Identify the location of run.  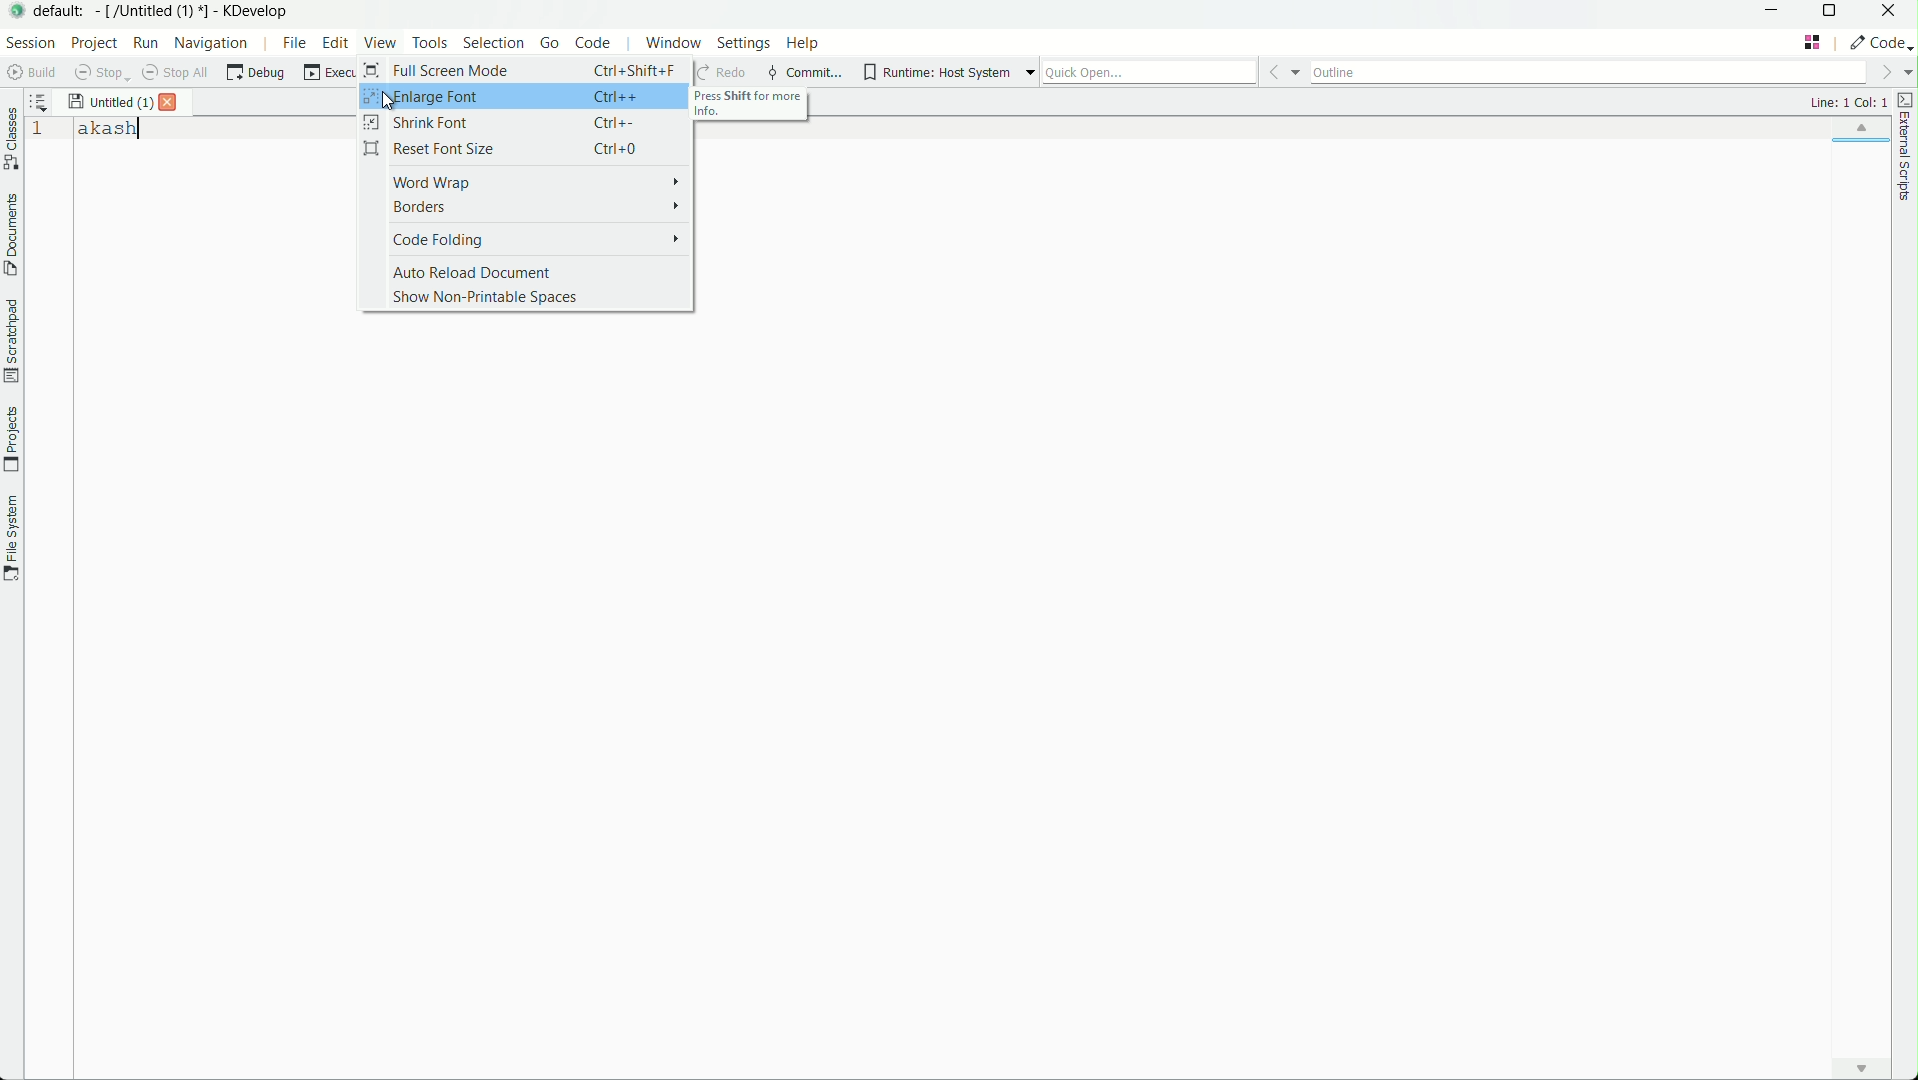
(148, 44).